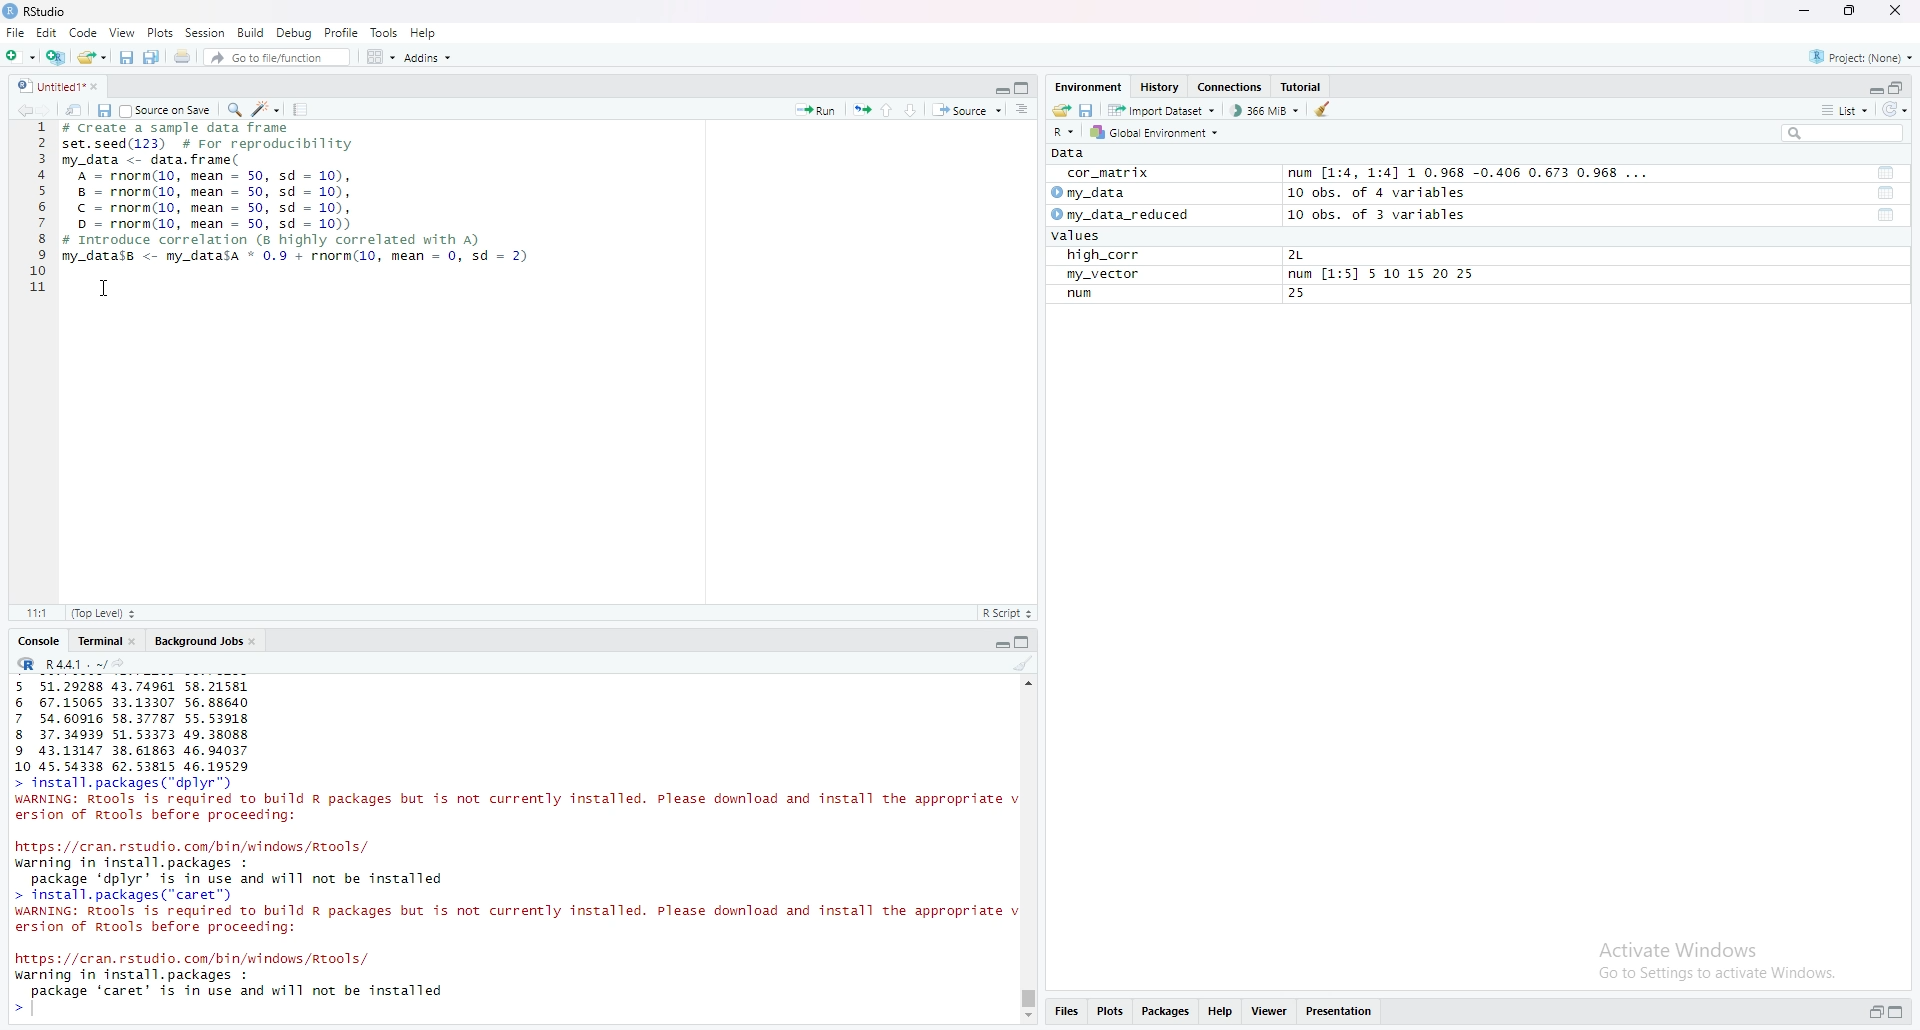 The width and height of the screenshot is (1920, 1030). I want to click on Collapse, so click(1000, 90).